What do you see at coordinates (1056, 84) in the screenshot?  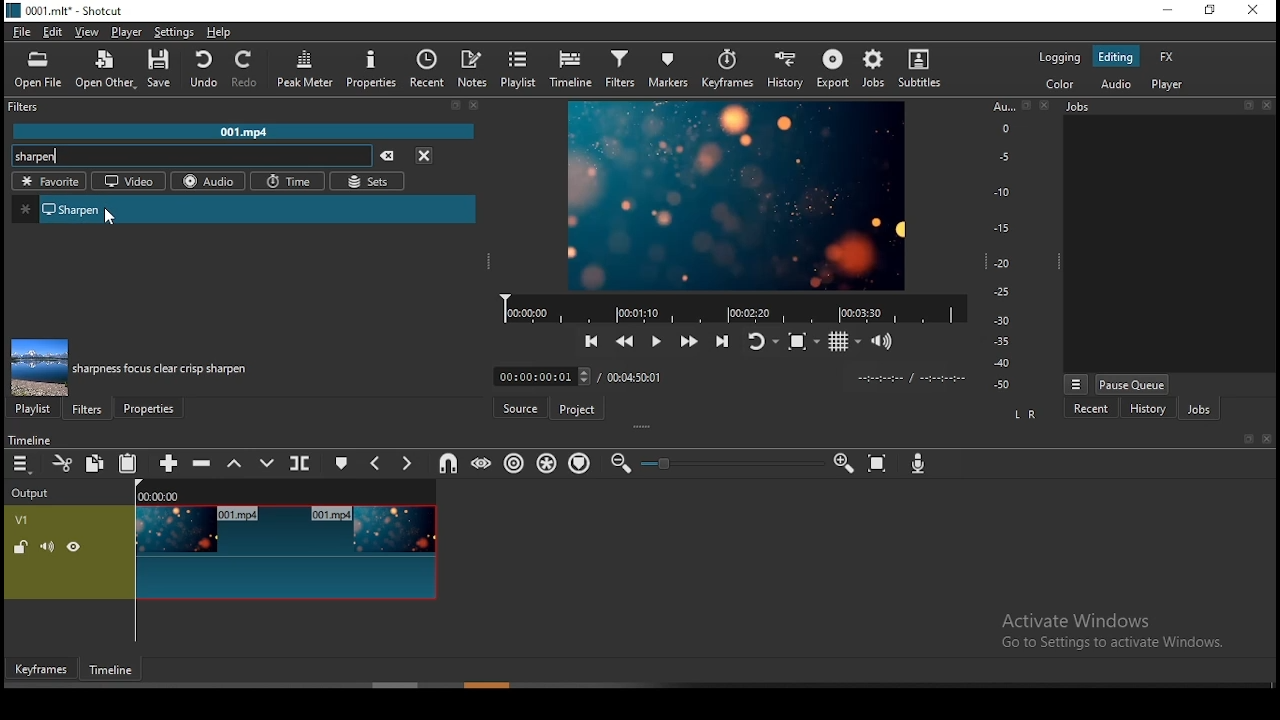 I see `color` at bounding box center [1056, 84].